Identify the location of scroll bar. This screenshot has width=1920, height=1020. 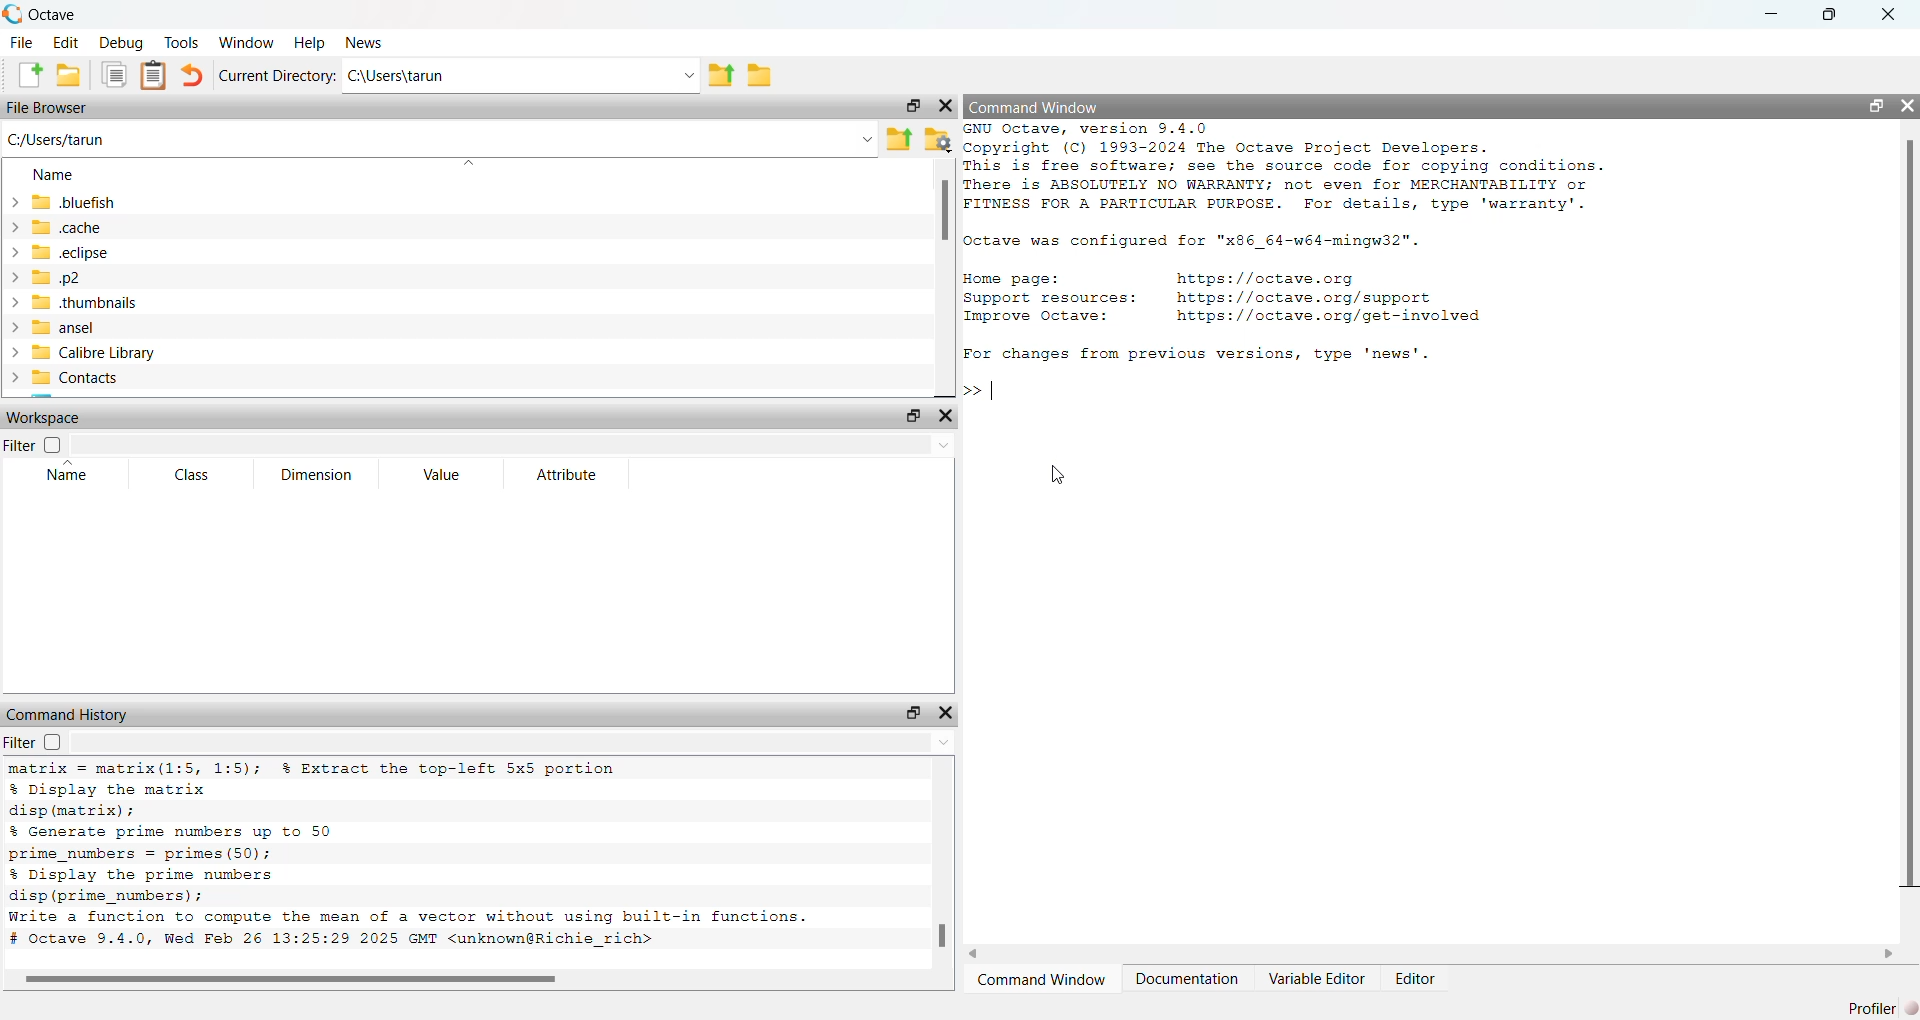
(1911, 511).